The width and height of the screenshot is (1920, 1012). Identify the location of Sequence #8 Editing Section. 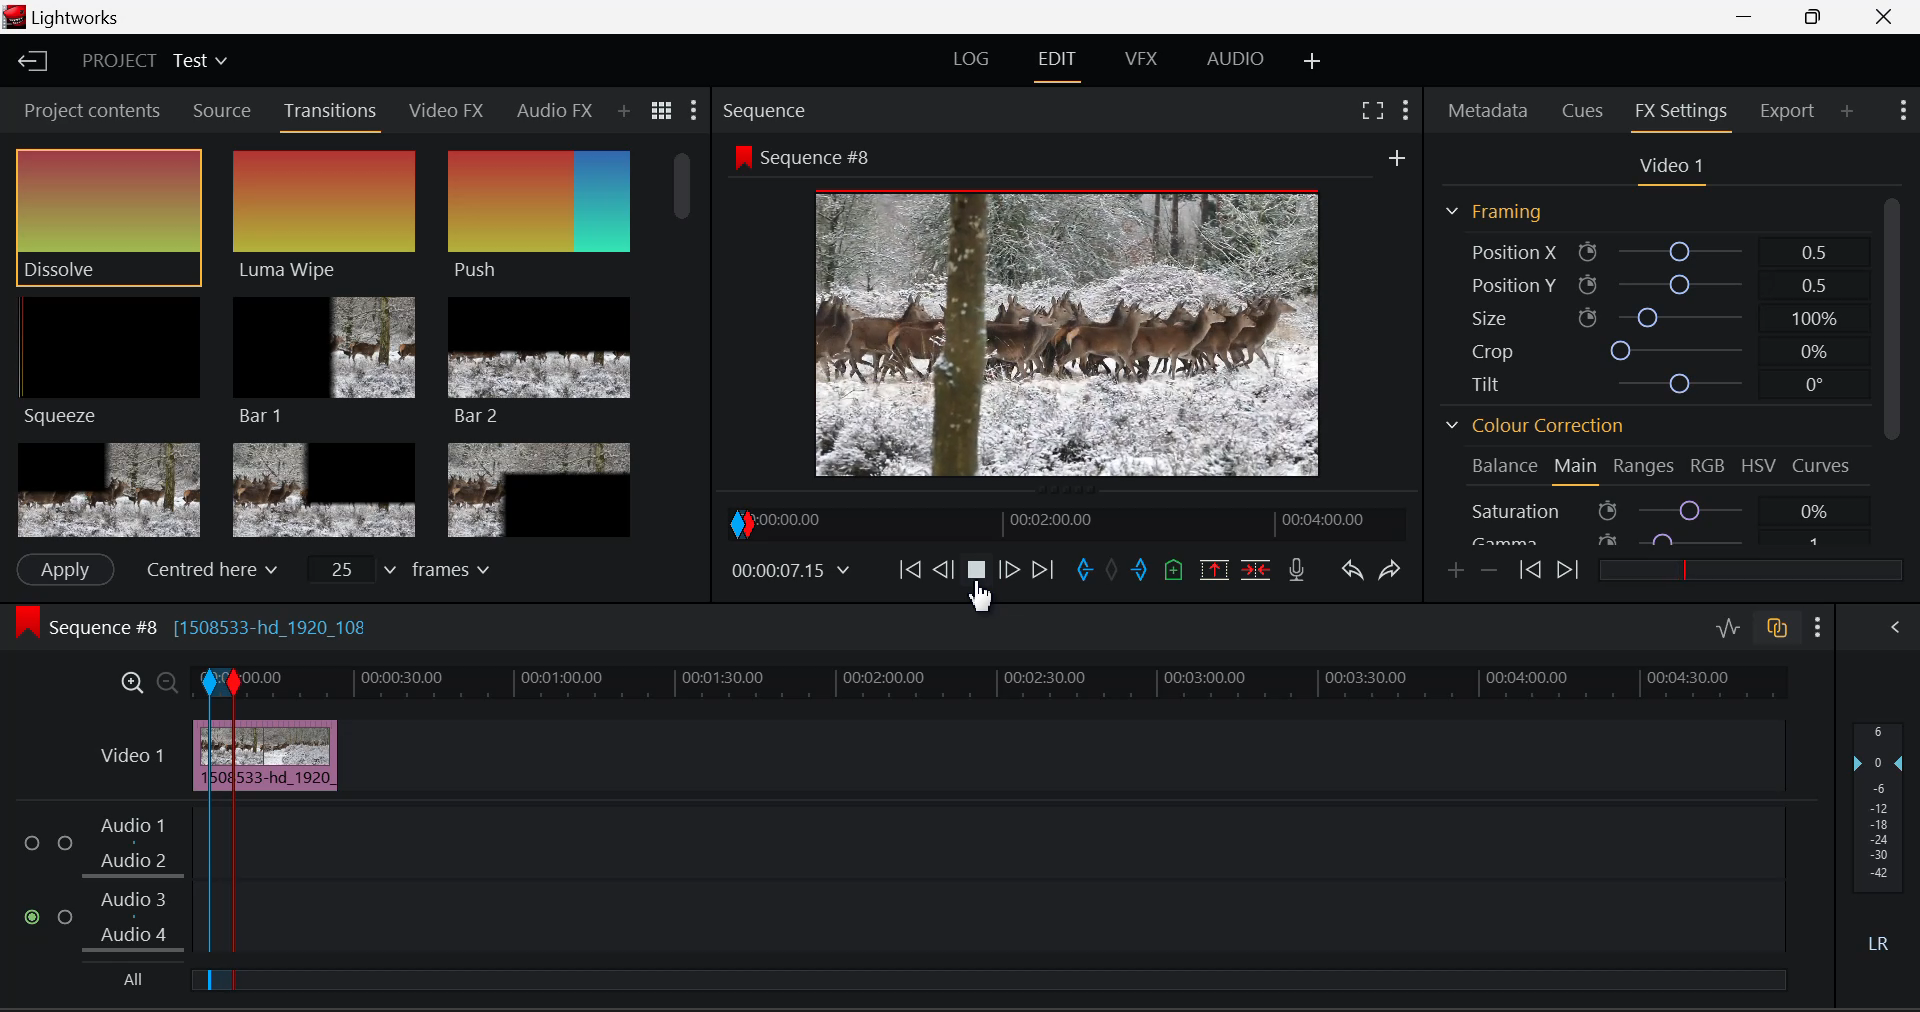
(252, 630).